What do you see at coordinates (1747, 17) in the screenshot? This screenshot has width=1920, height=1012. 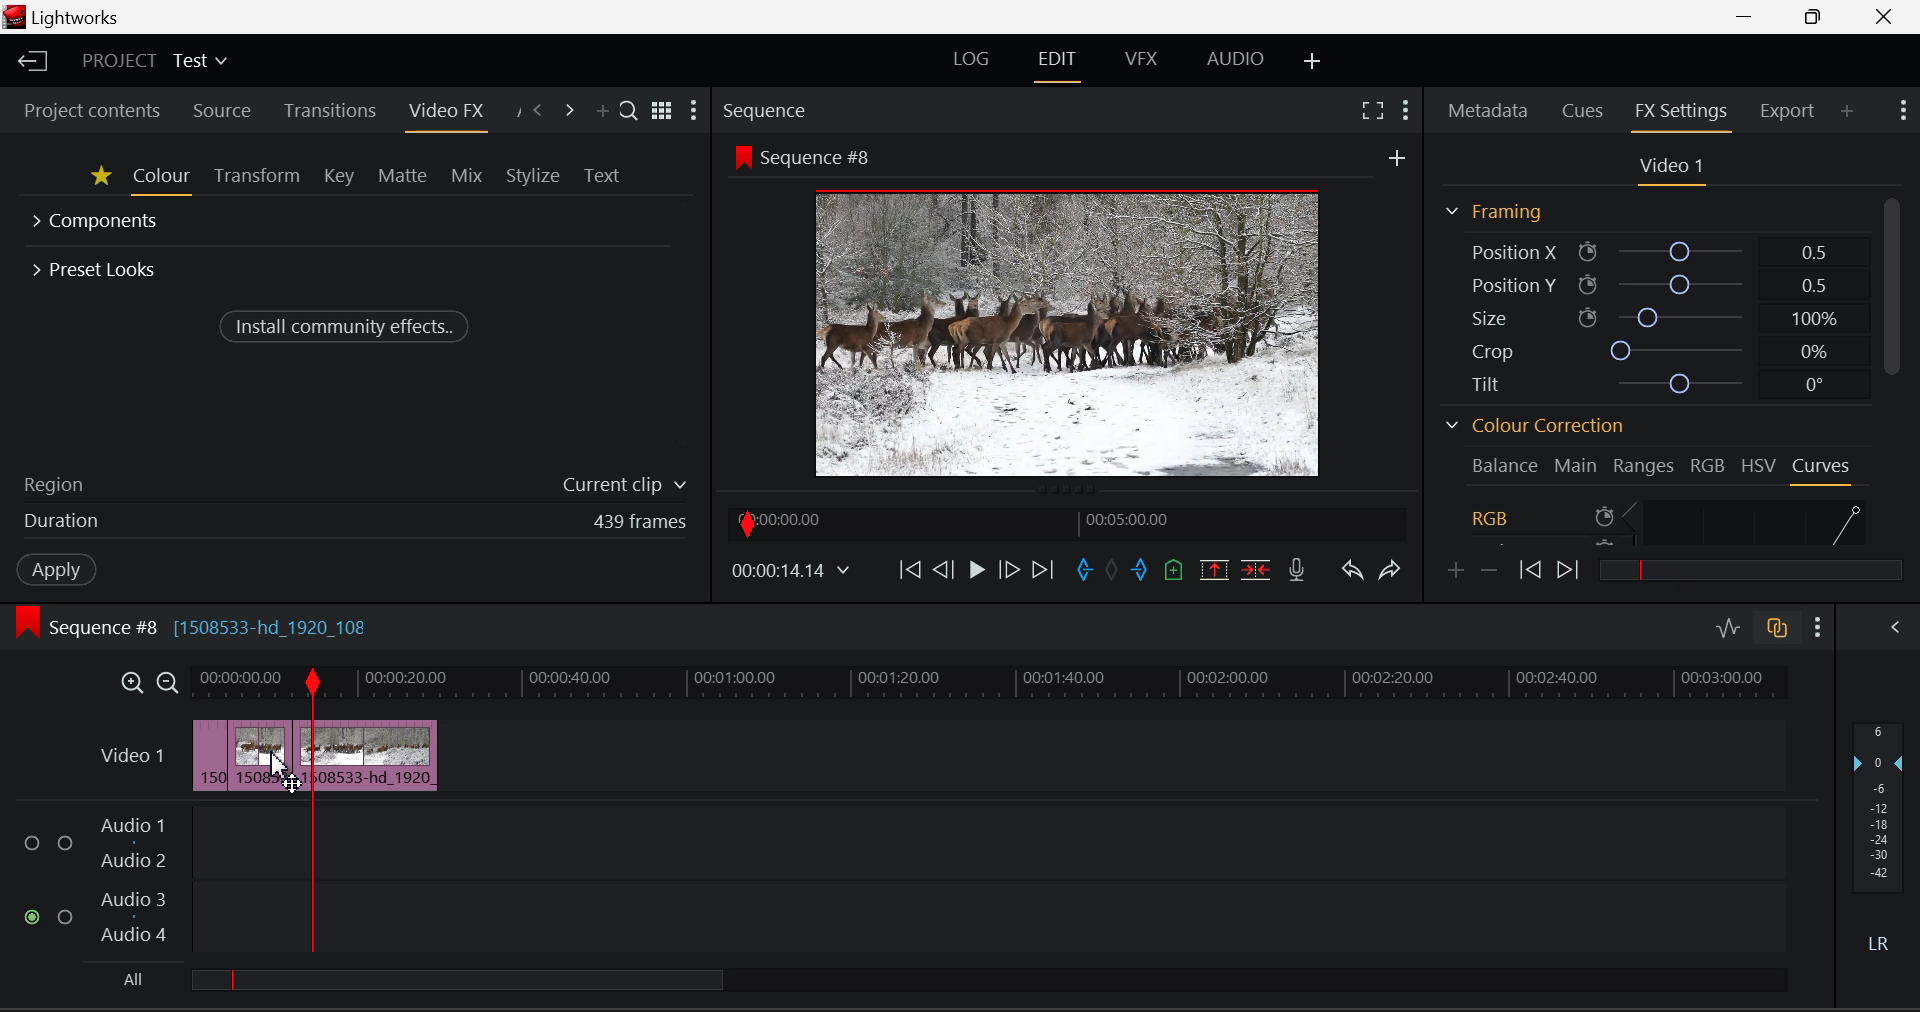 I see `Restore Down` at bounding box center [1747, 17].